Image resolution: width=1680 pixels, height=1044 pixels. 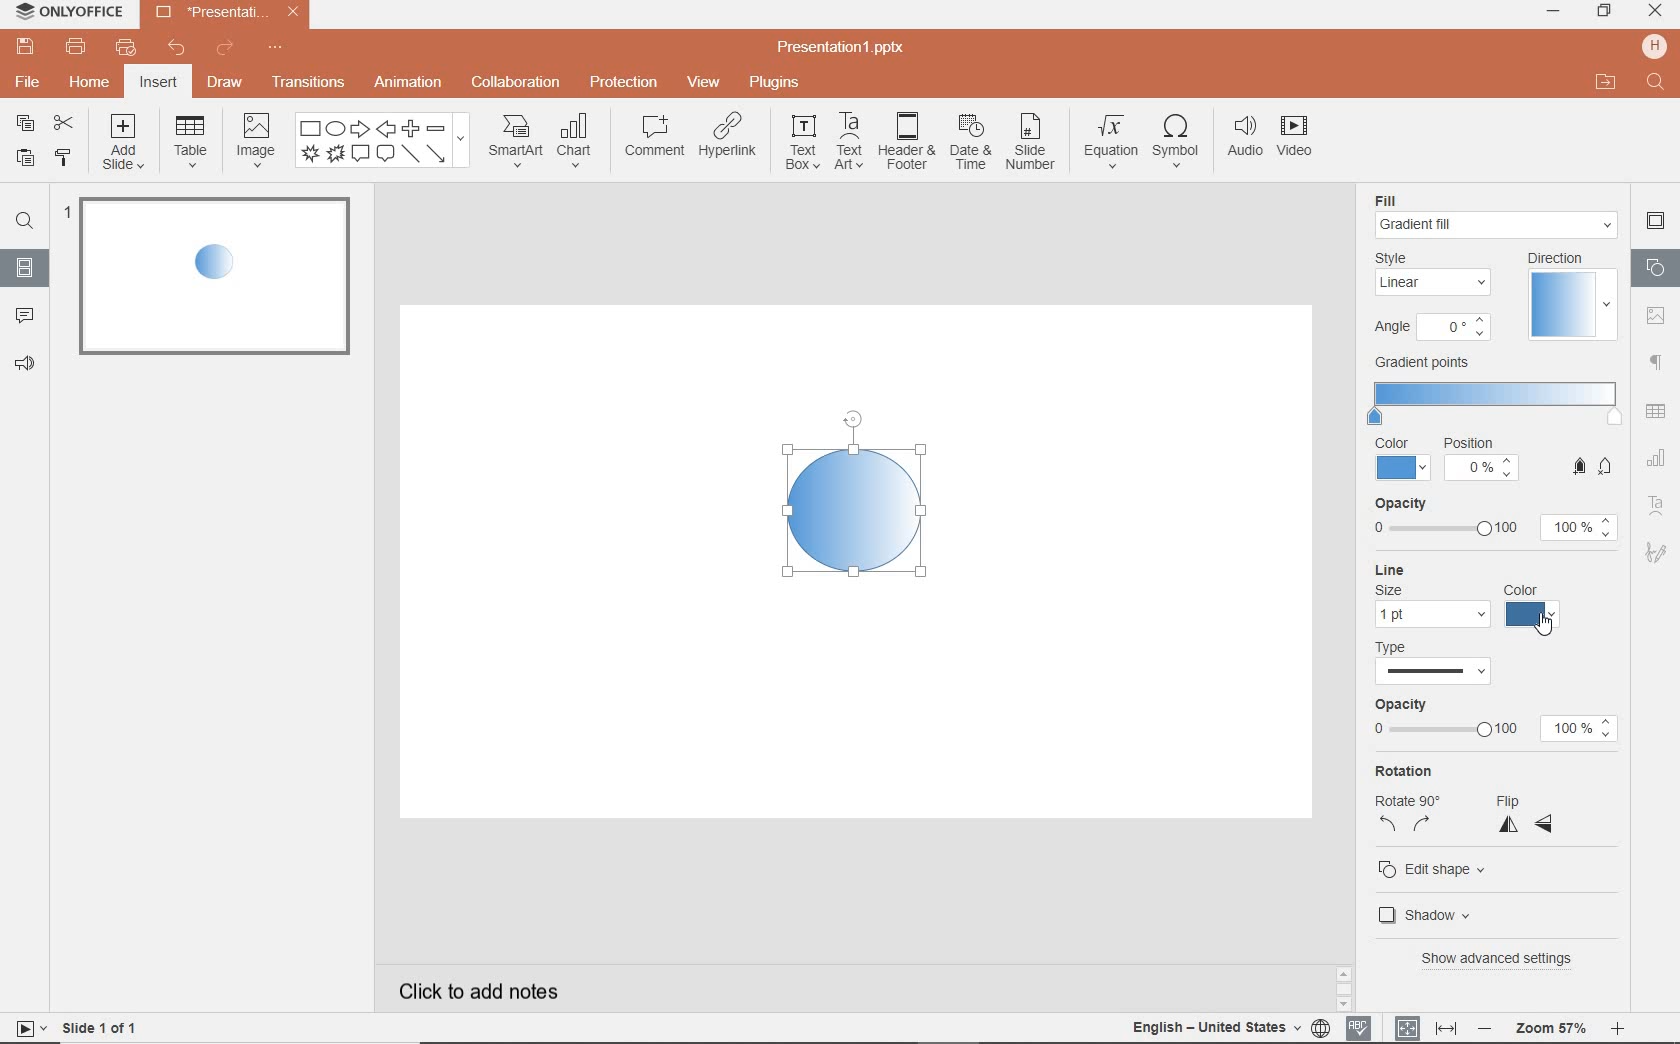 I want to click on close, so click(x=1655, y=13).